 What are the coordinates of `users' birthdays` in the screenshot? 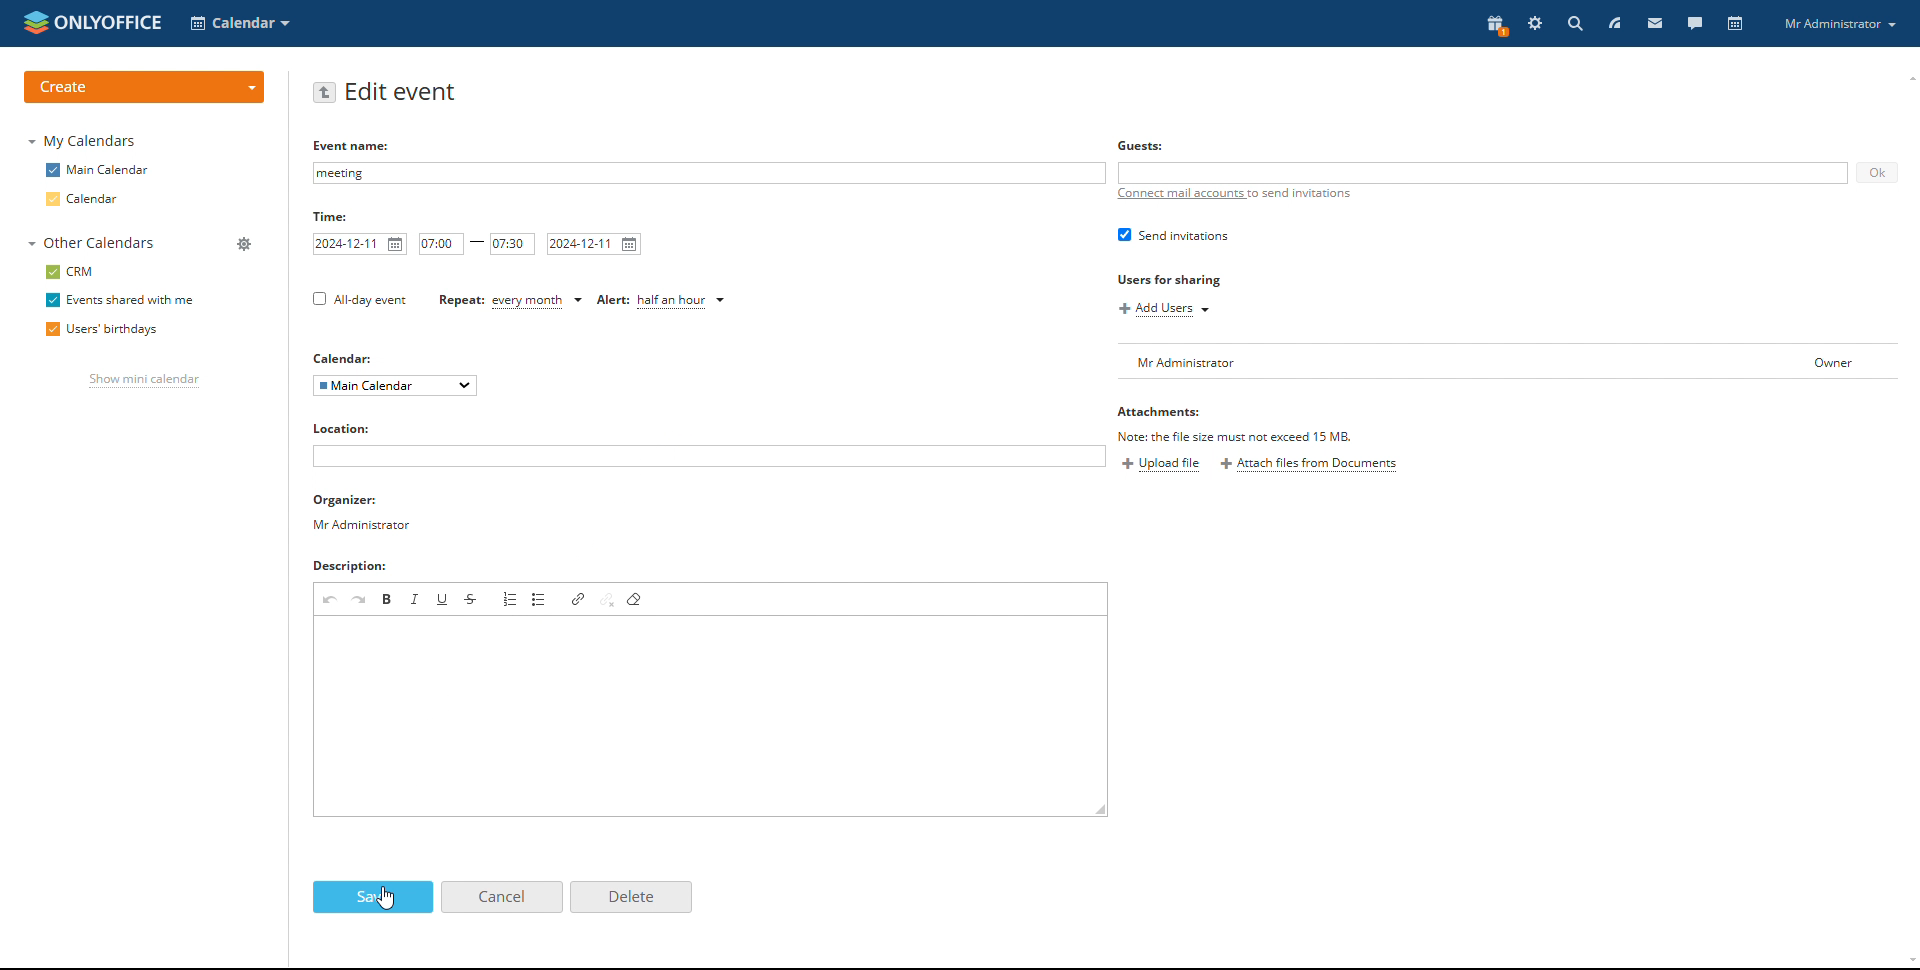 It's located at (104, 330).